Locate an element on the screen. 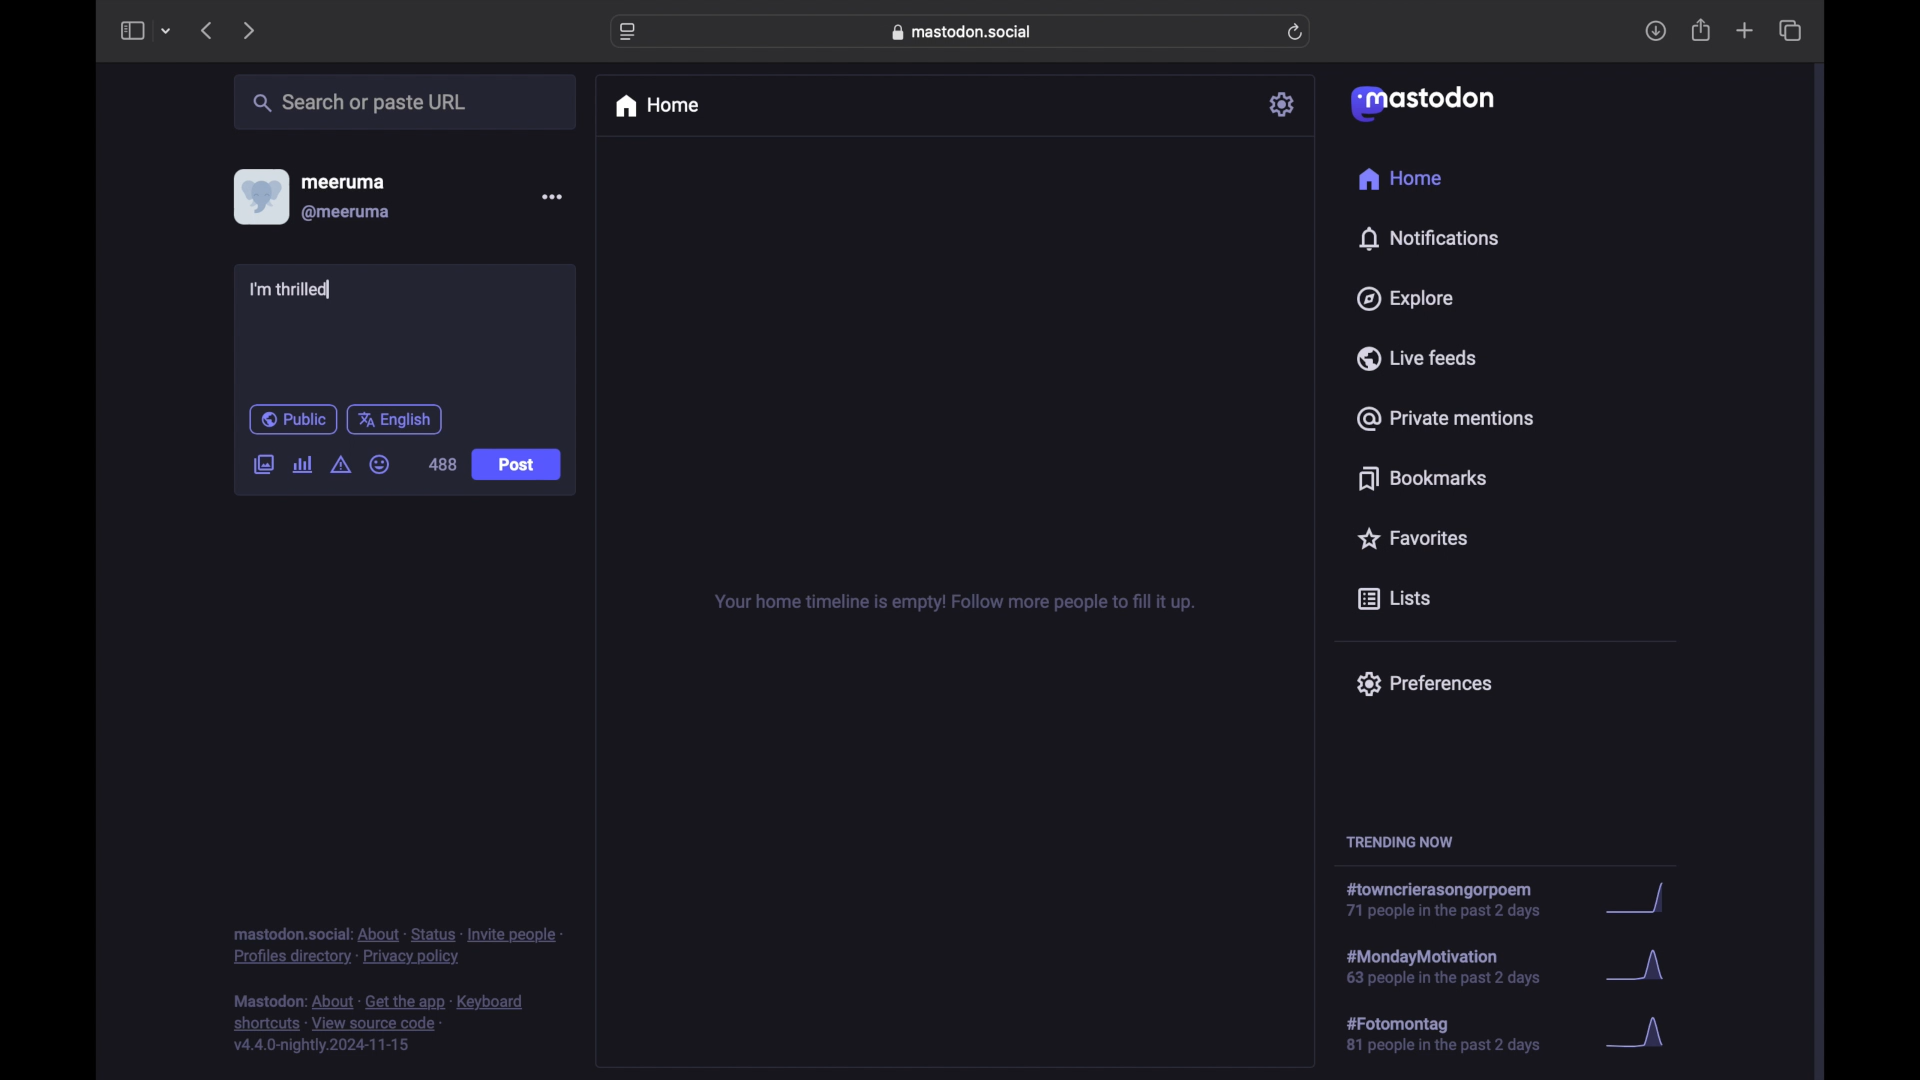  graph is located at coordinates (1641, 968).